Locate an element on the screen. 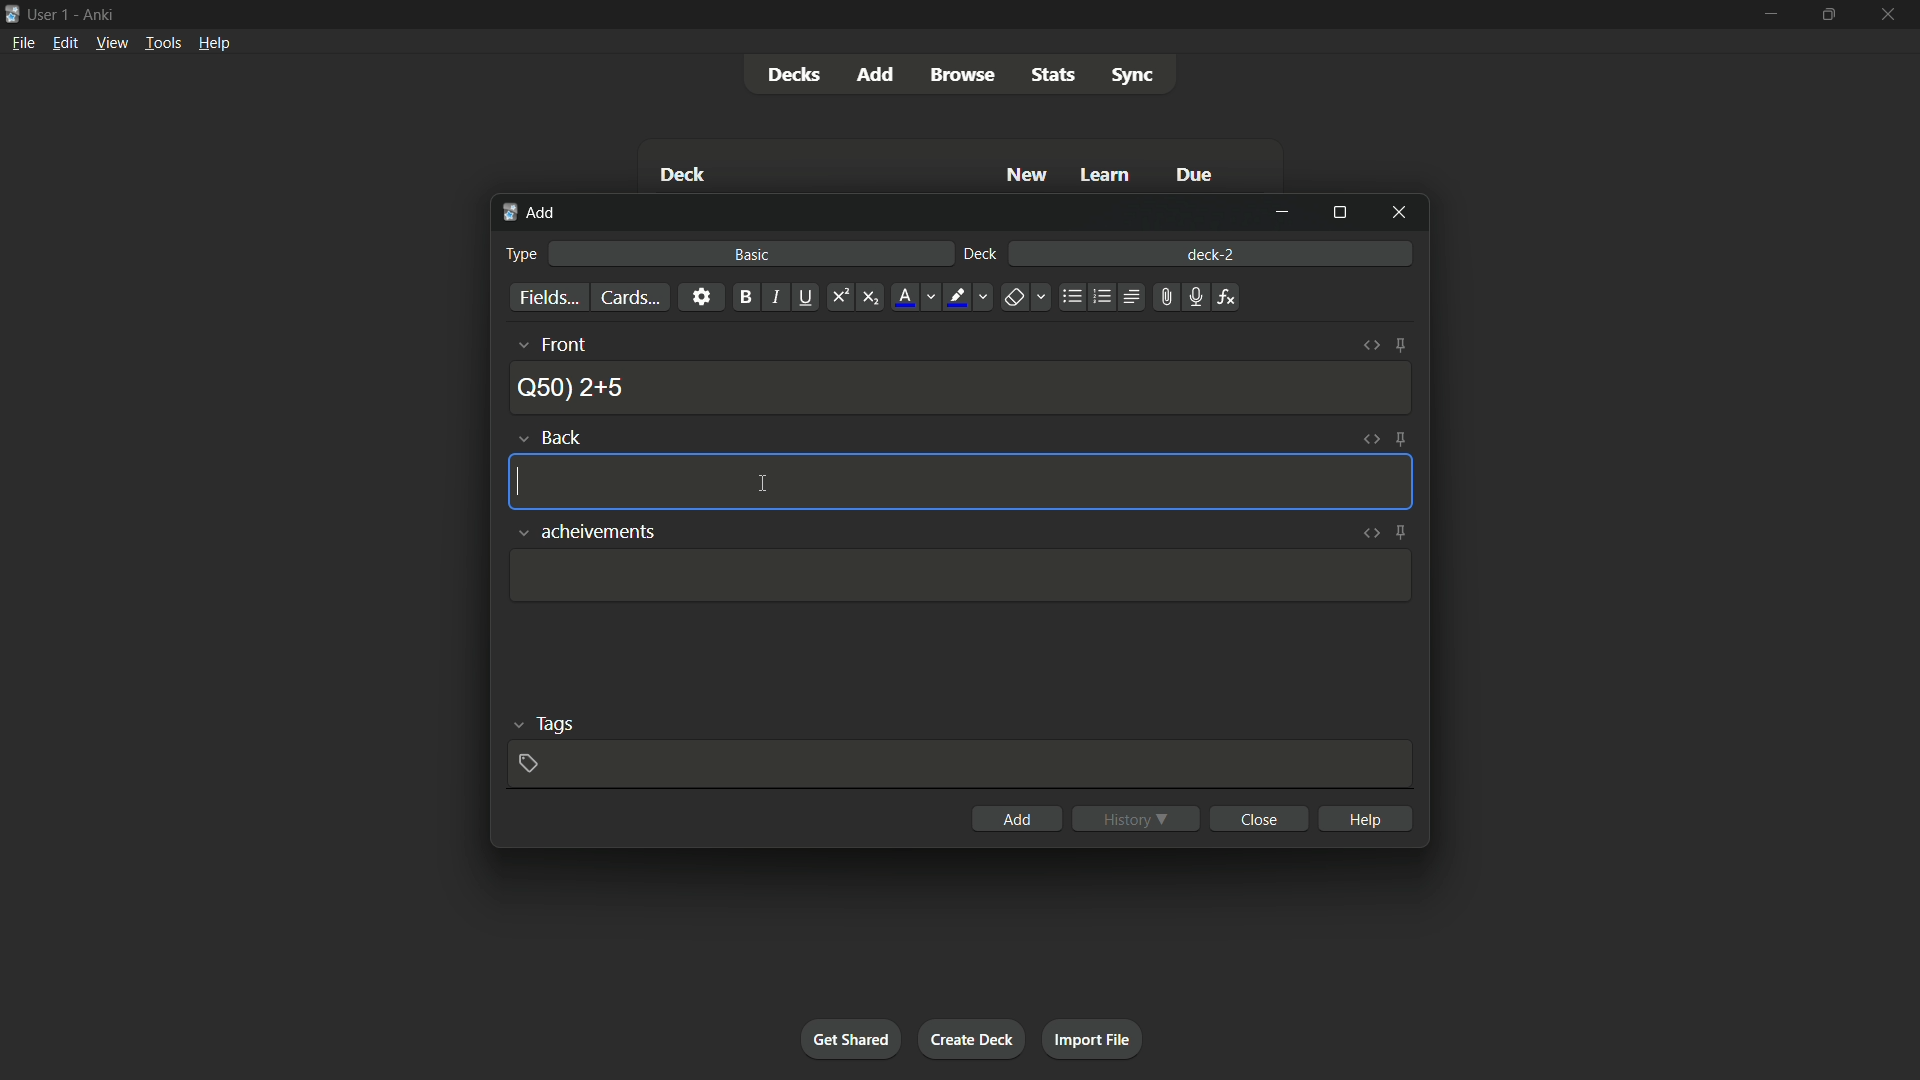  back is located at coordinates (551, 437).